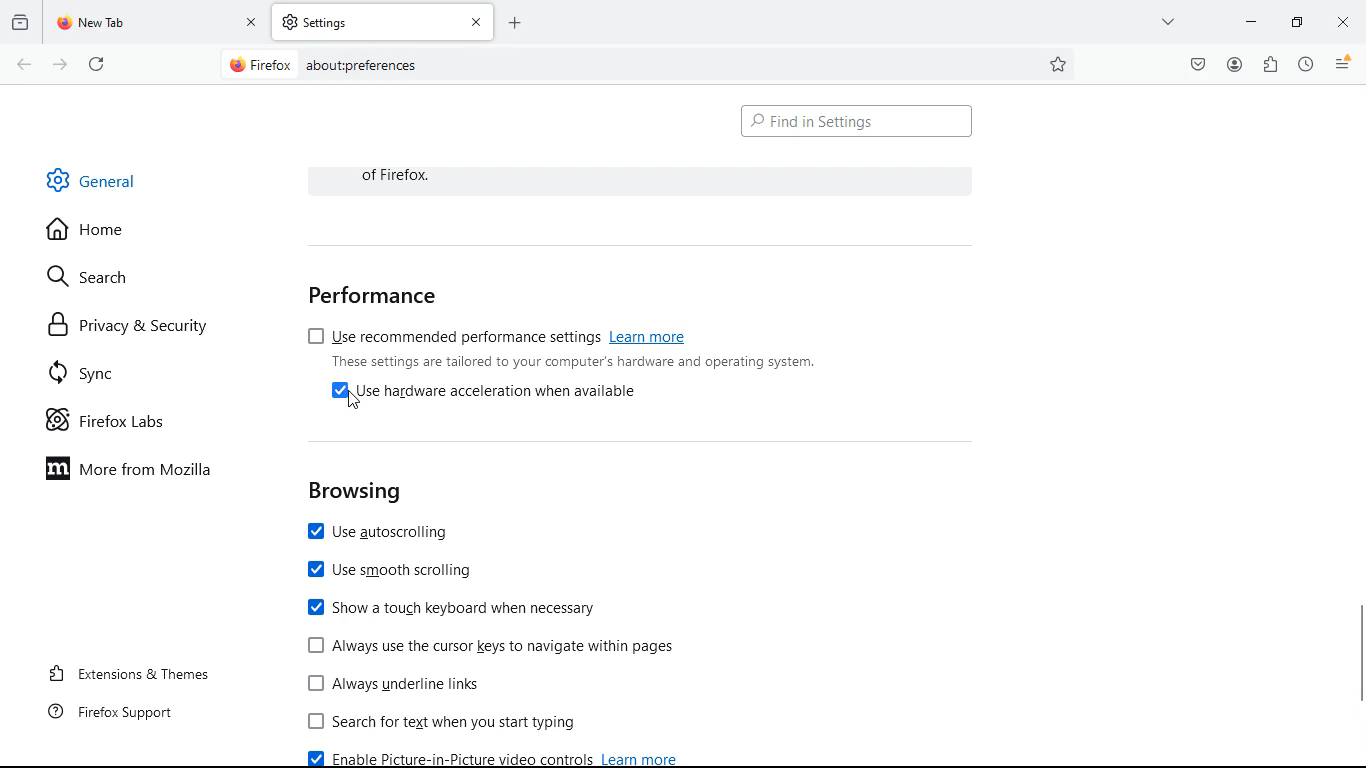  I want to click on browsing, so click(353, 492).